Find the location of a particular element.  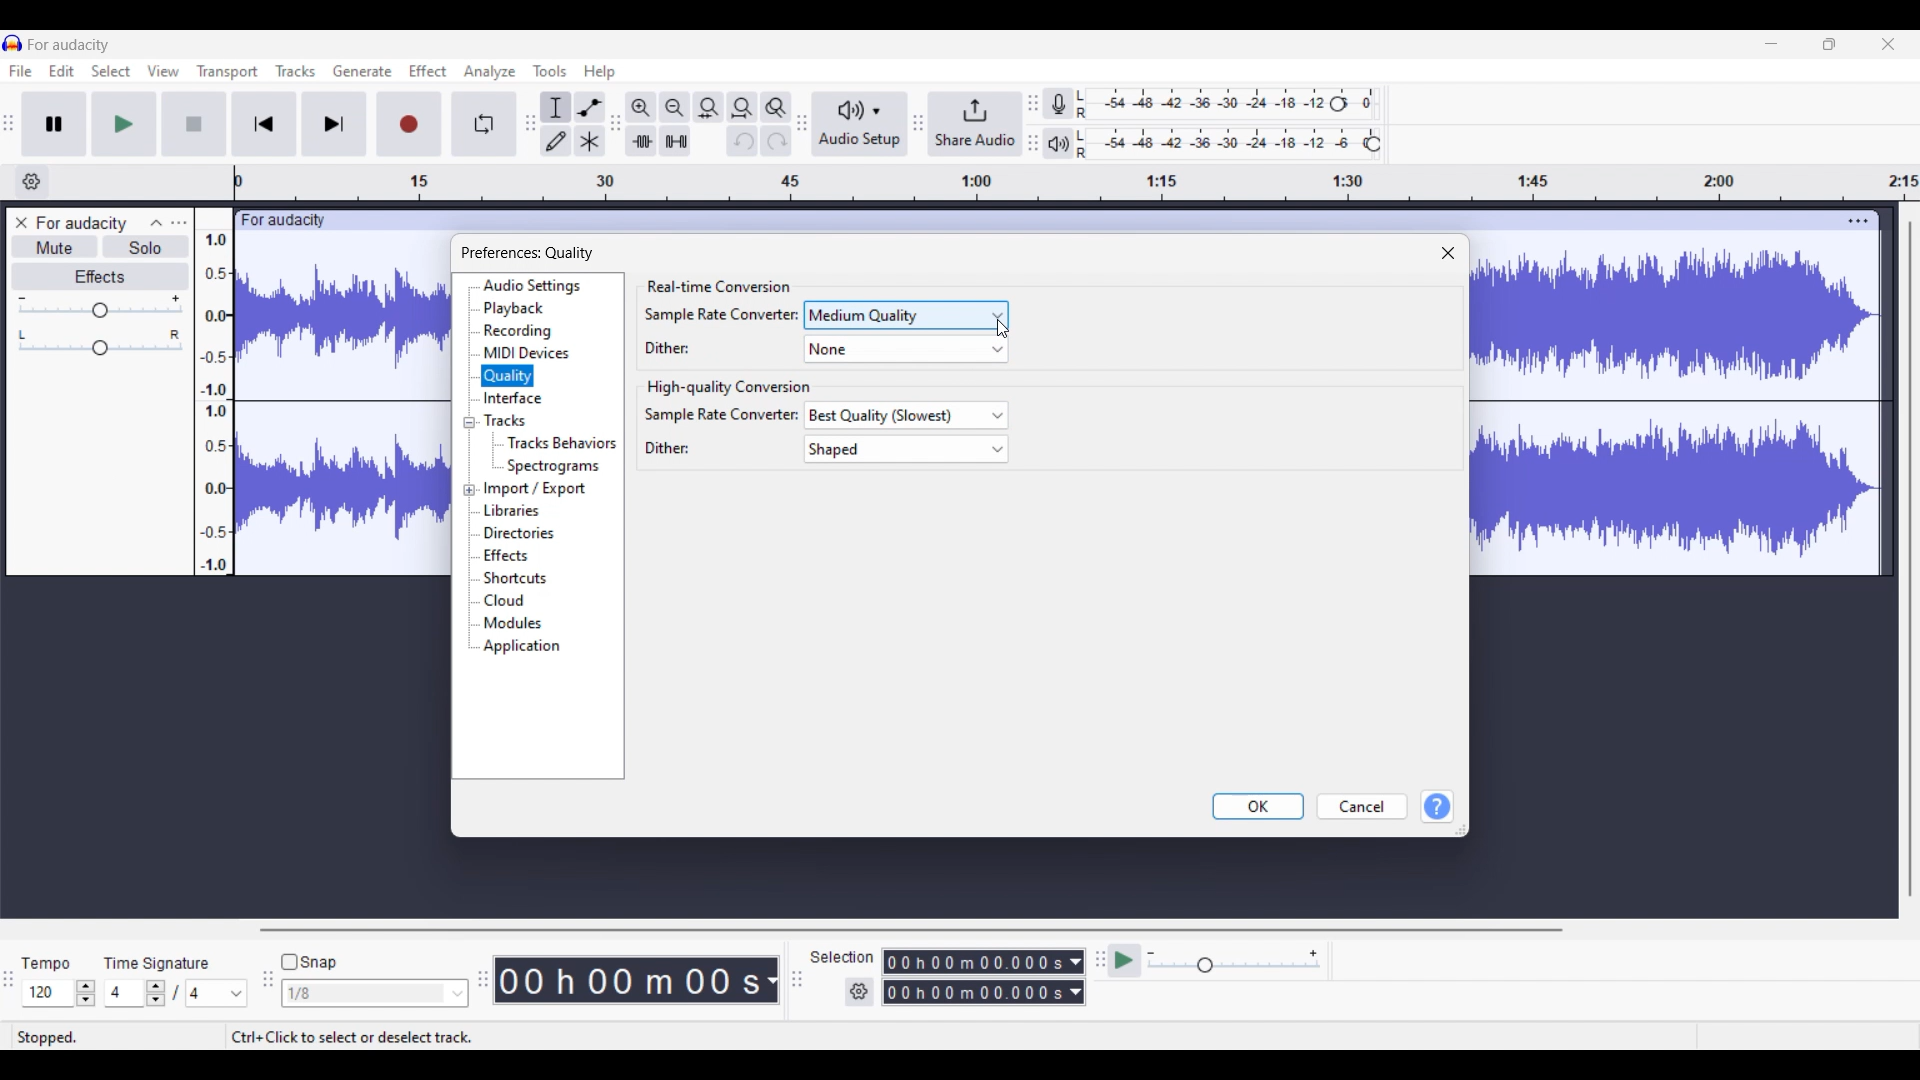

Open menu is located at coordinates (179, 223).